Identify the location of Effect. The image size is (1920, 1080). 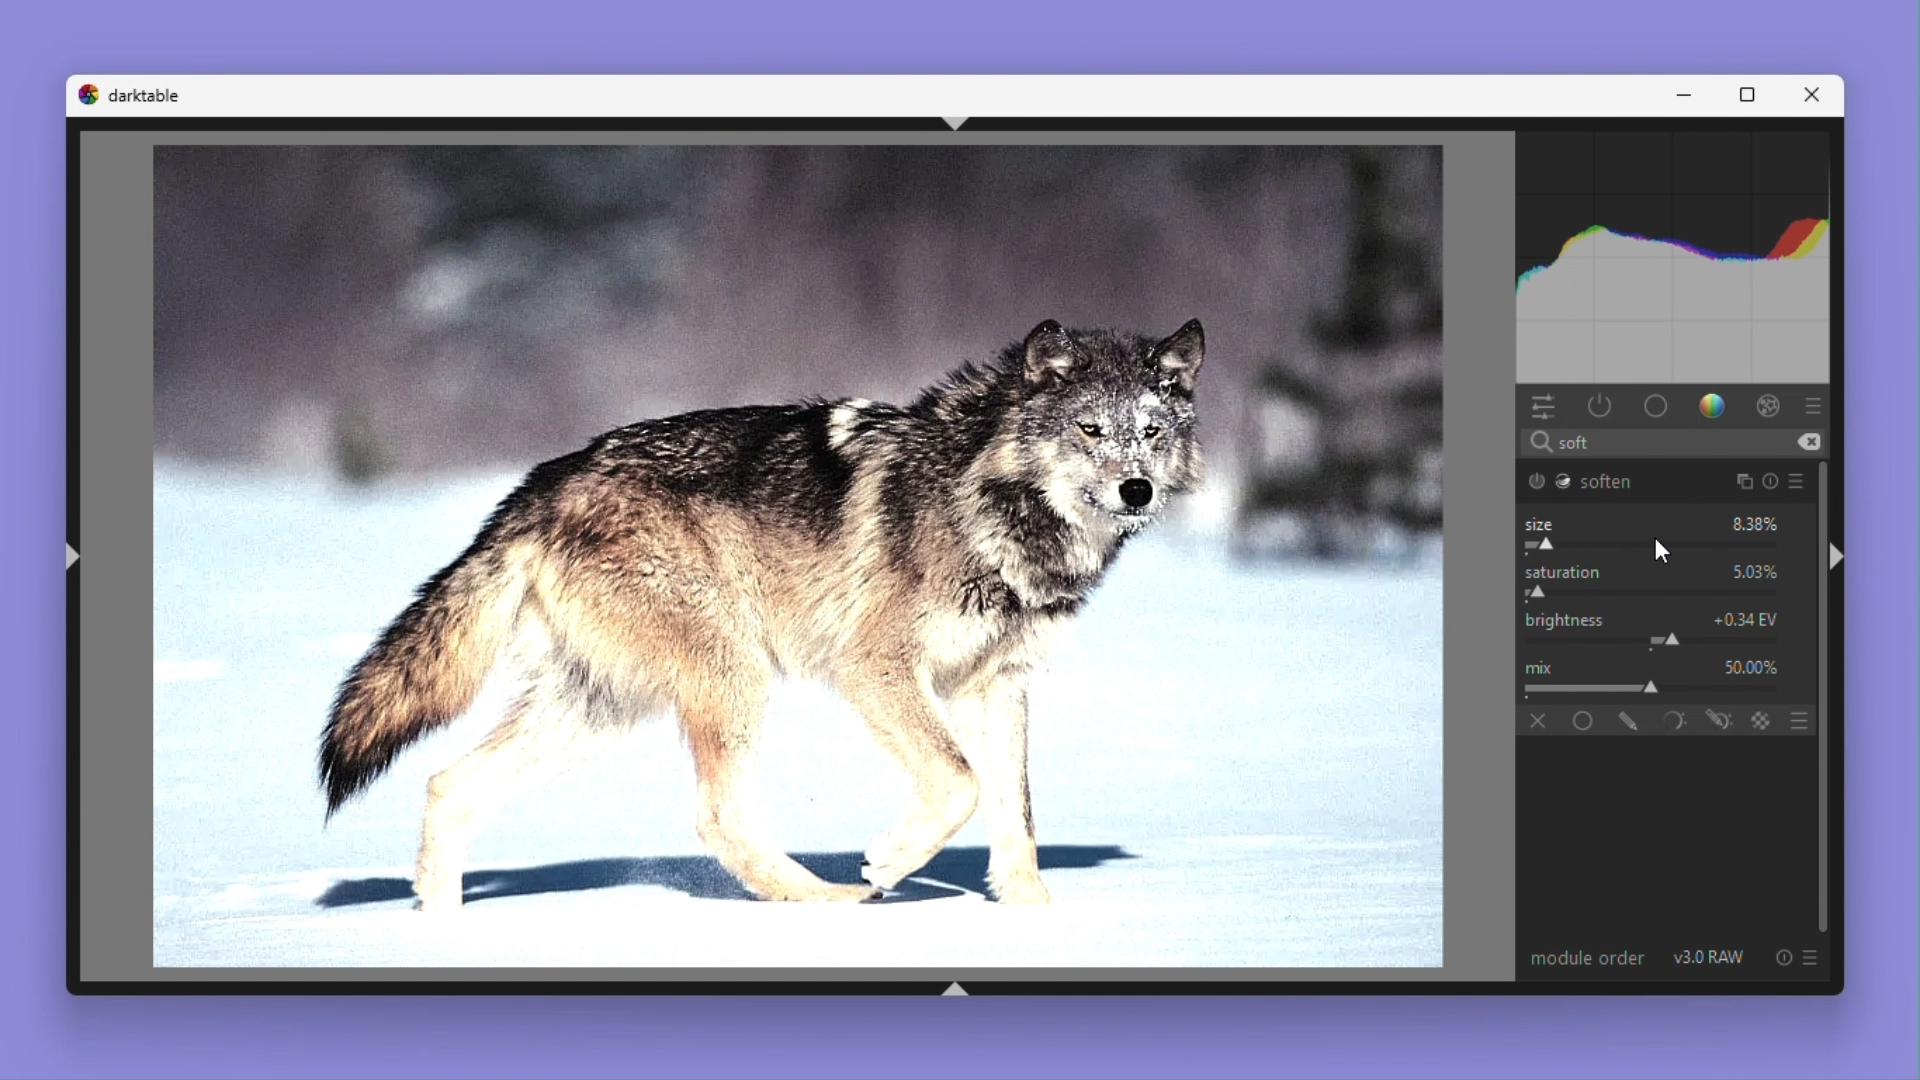
(1770, 407).